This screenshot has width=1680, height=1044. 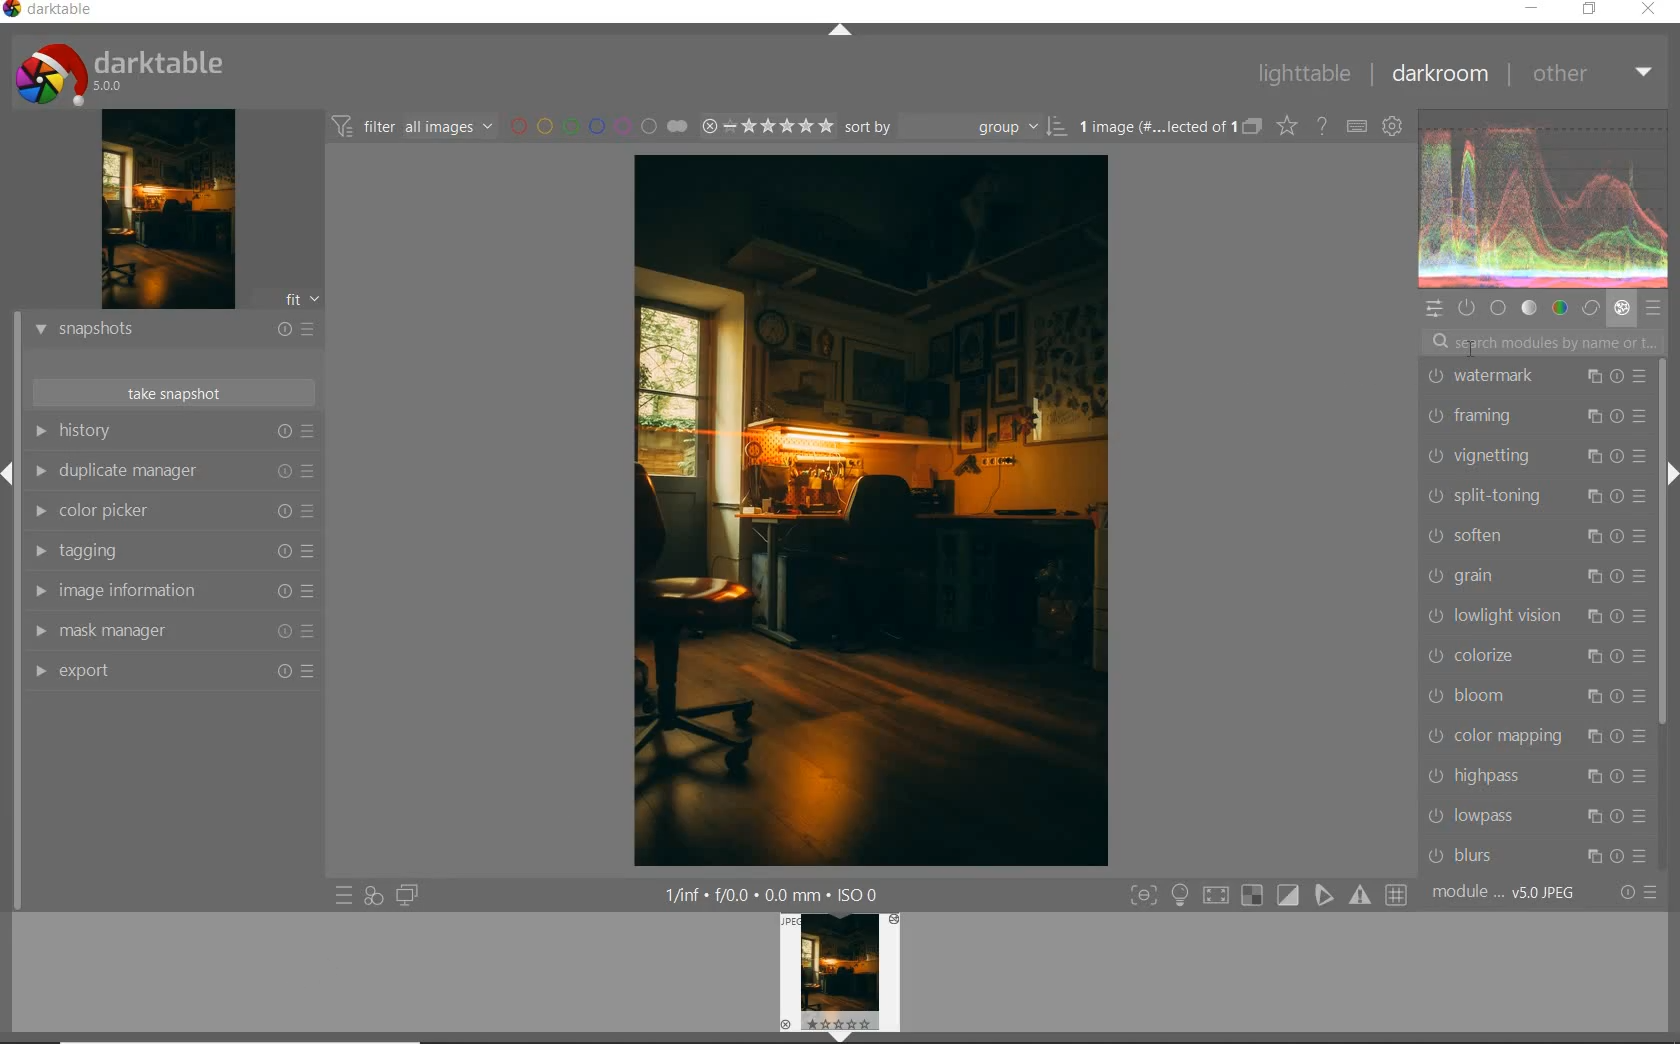 What do you see at coordinates (1394, 128) in the screenshot?
I see `show global preferences` at bounding box center [1394, 128].